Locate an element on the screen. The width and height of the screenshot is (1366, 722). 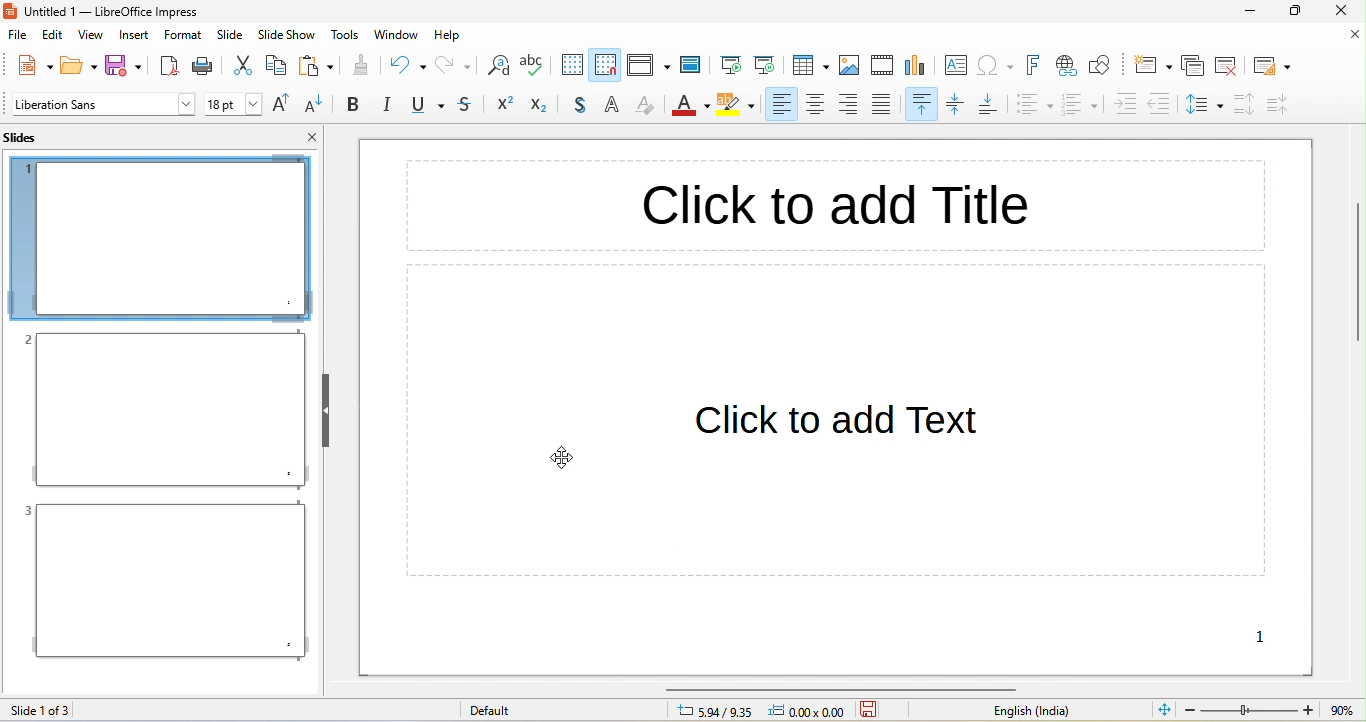
text box is located at coordinates (955, 66).